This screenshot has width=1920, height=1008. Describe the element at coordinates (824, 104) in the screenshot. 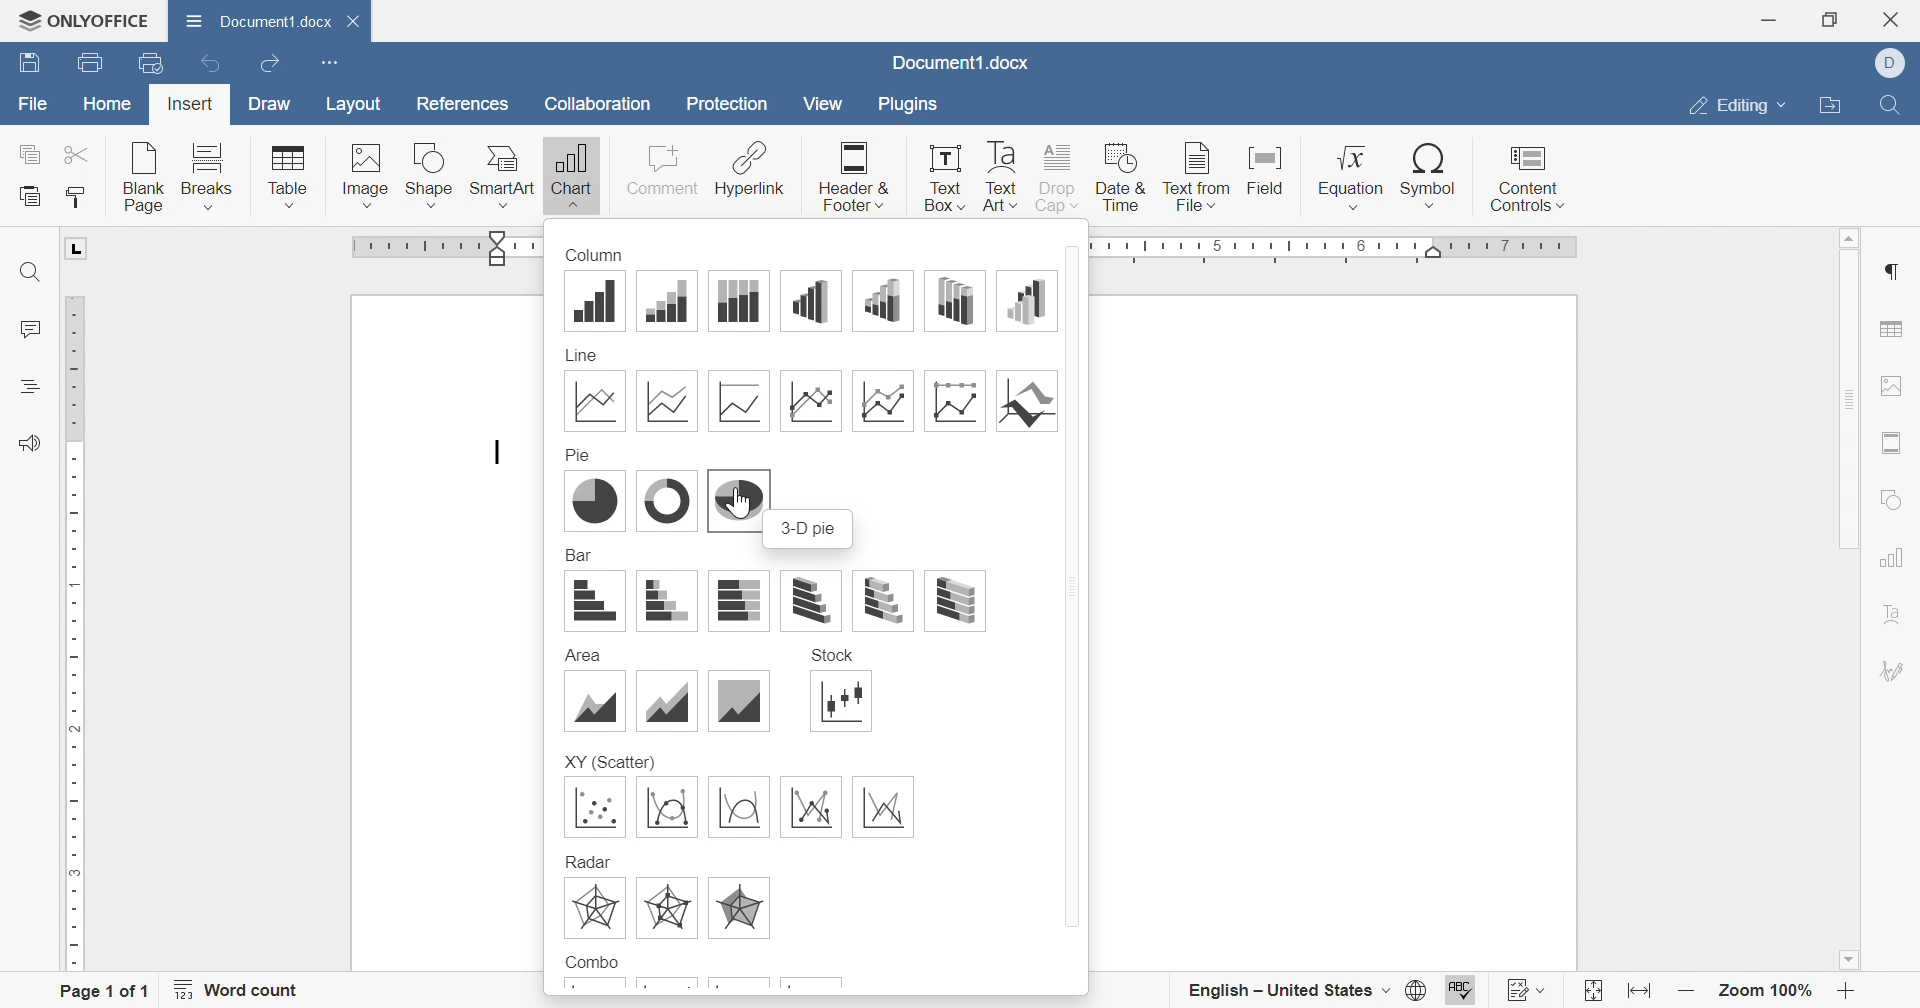

I see `View` at that location.